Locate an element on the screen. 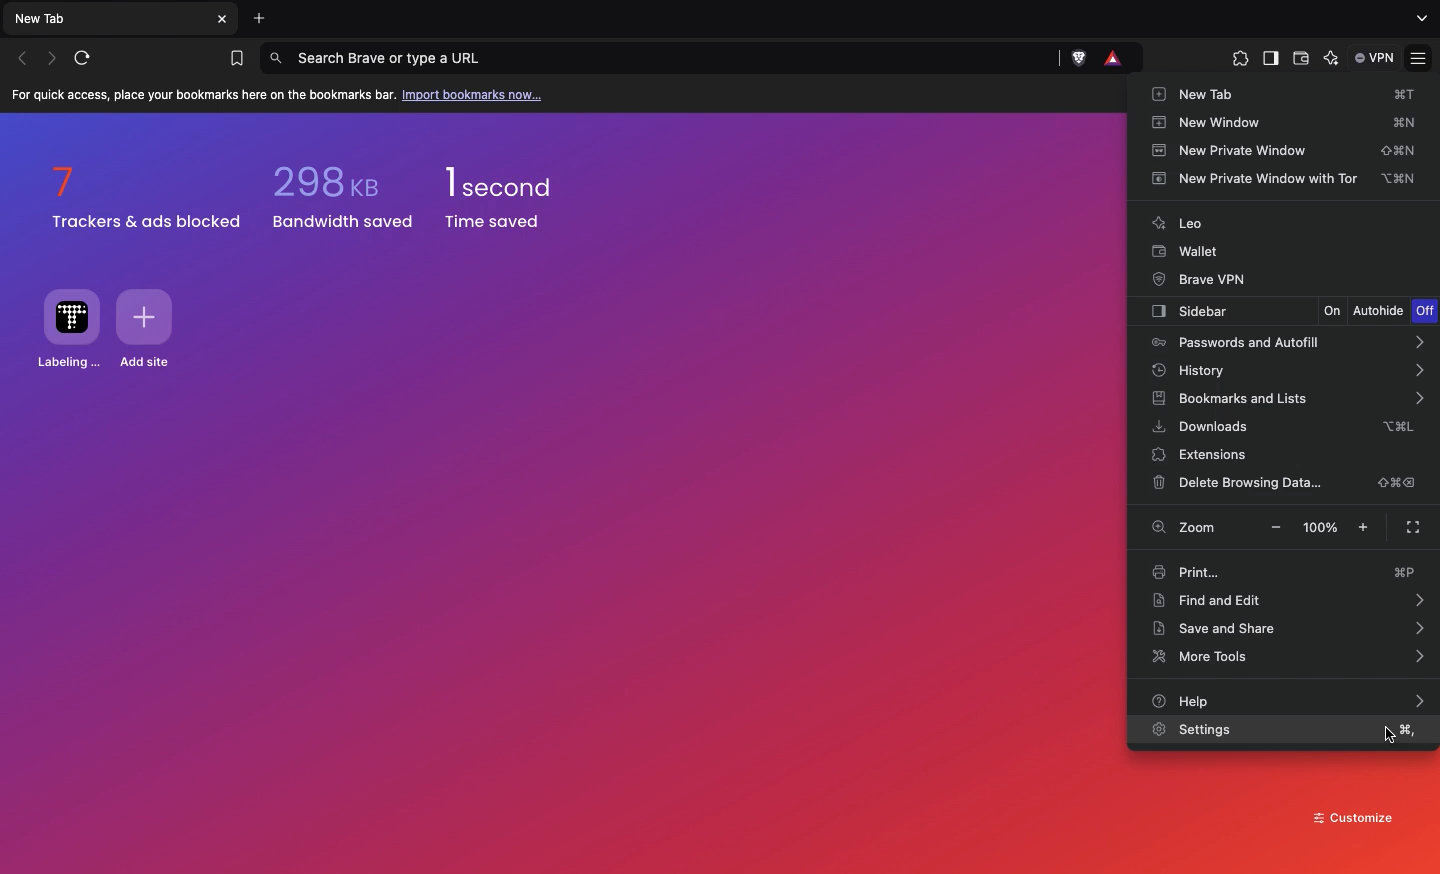  Extensions is located at coordinates (1236, 59).